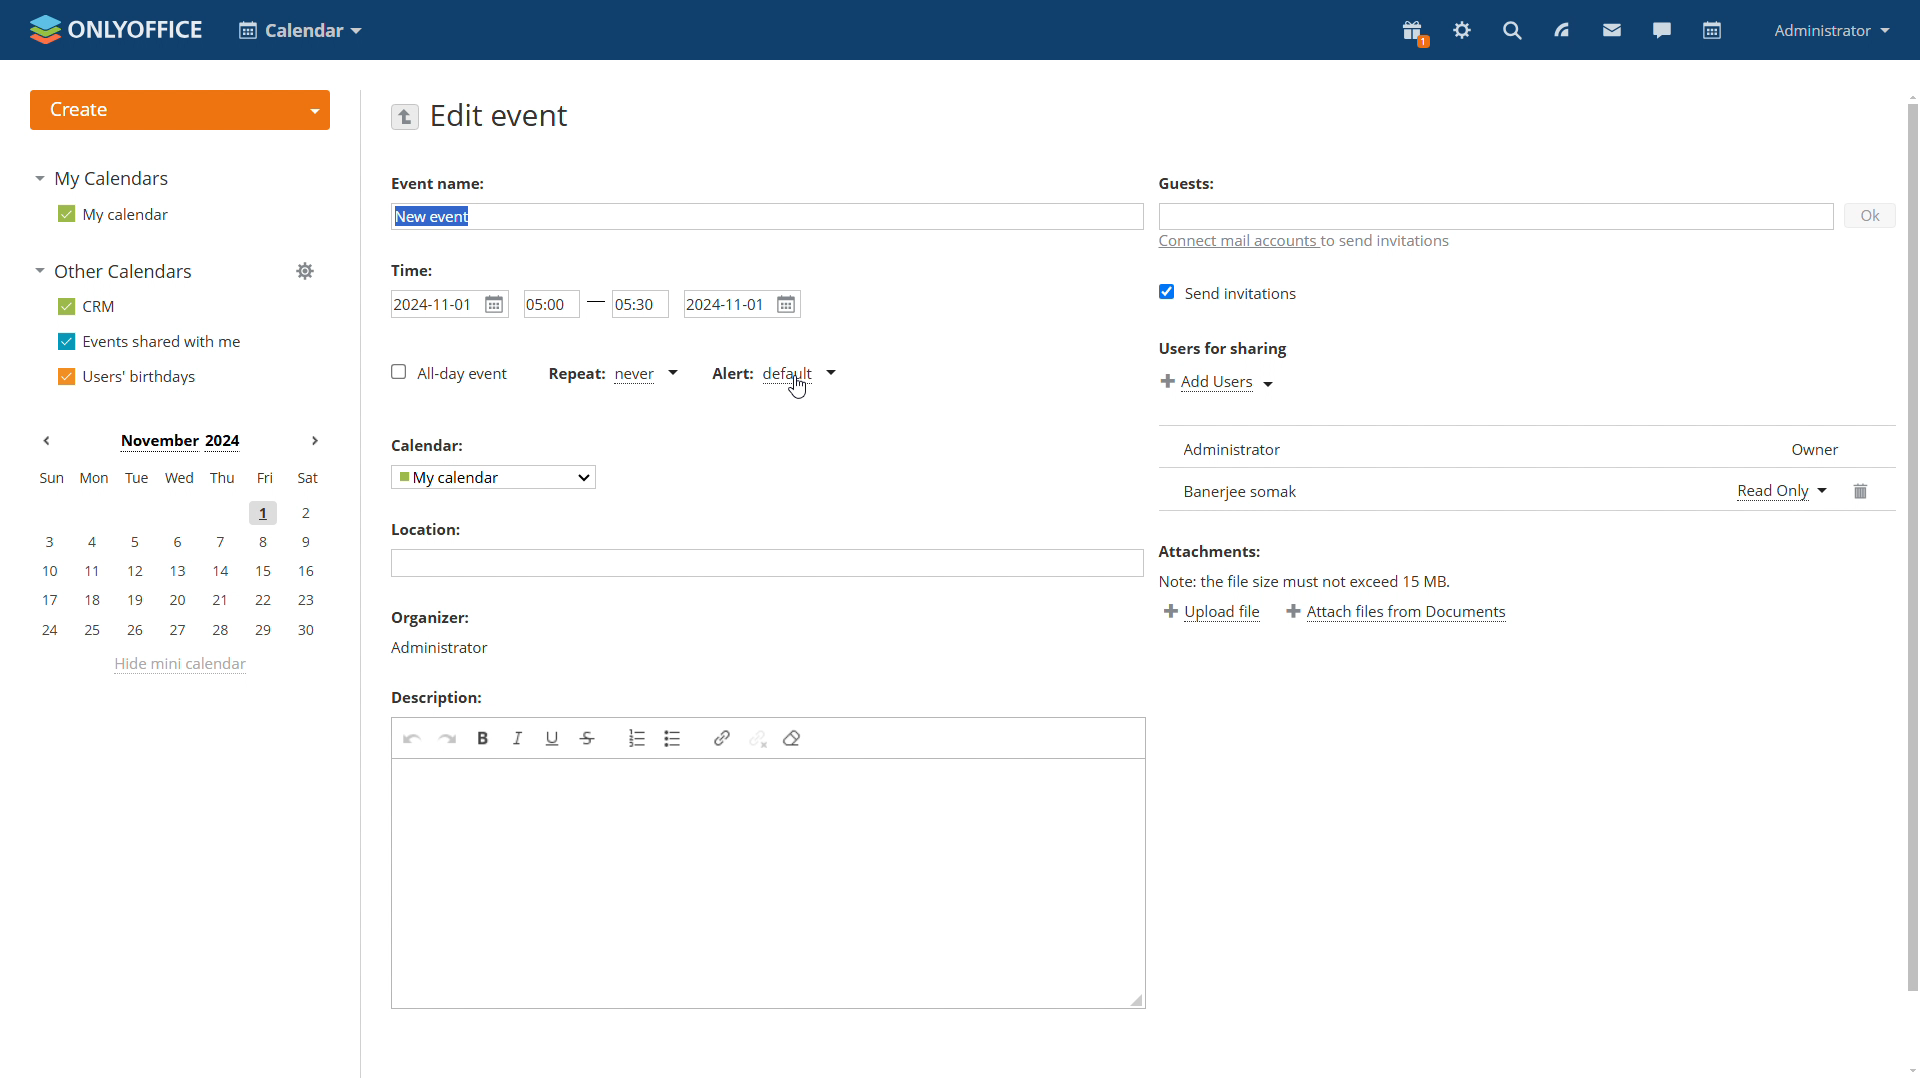  Describe the element at coordinates (1864, 488) in the screenshot. I see `delete` at that location.